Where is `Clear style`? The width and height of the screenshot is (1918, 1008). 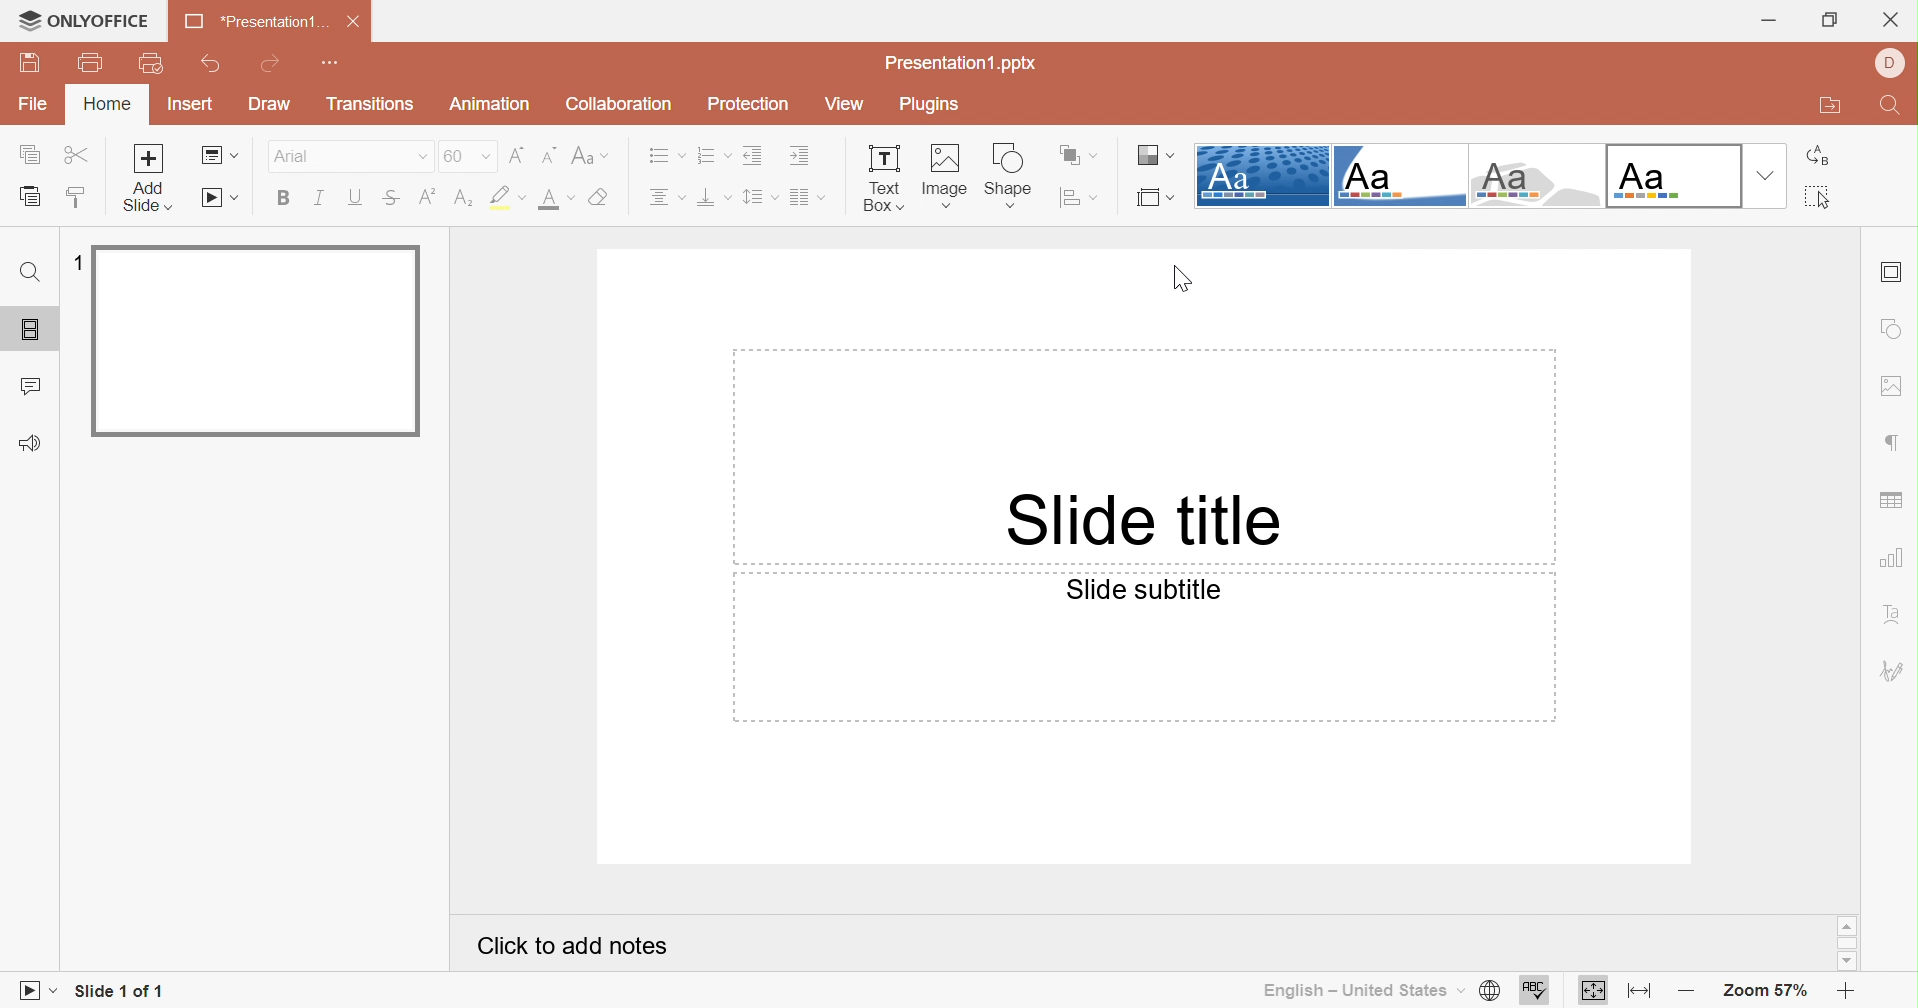 Clear style is located at coordinates (601, 195).